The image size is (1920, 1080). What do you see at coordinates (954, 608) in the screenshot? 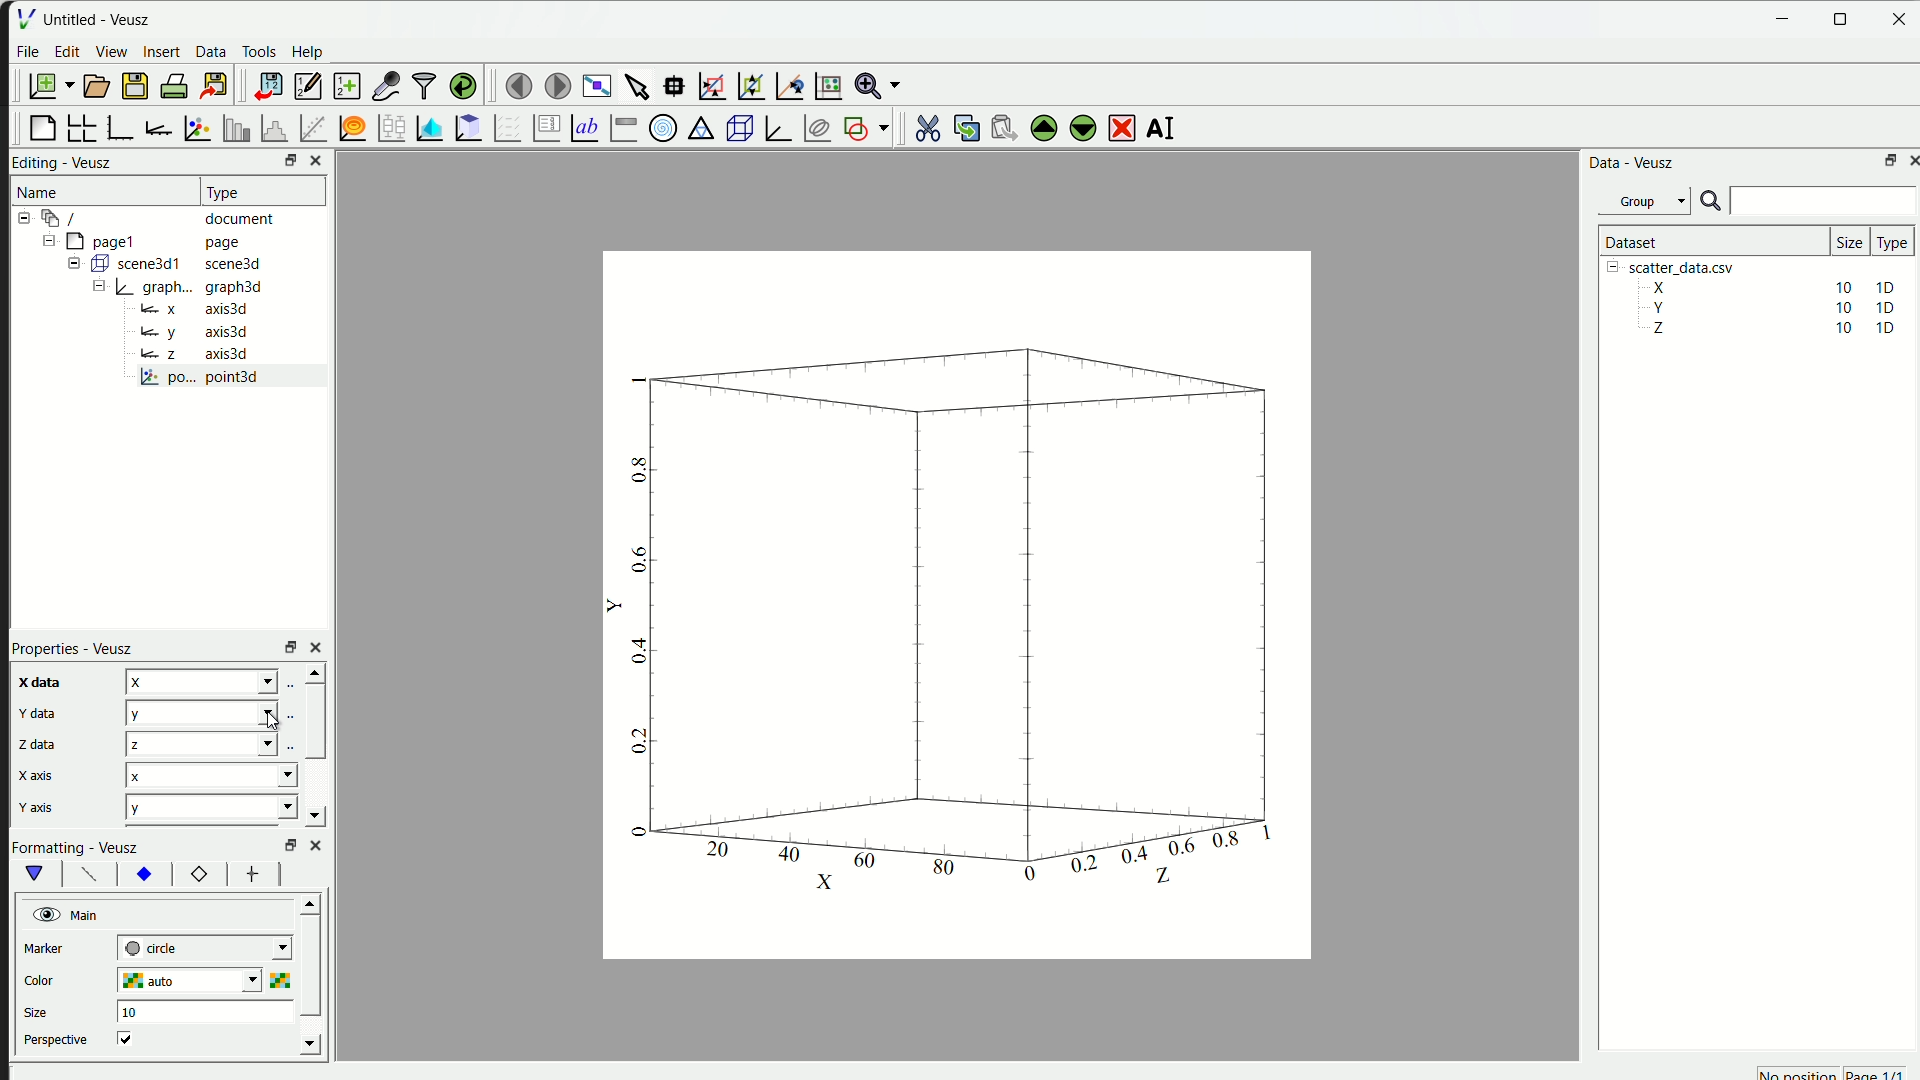
I see `canvas` at bounding box center [954, 608].